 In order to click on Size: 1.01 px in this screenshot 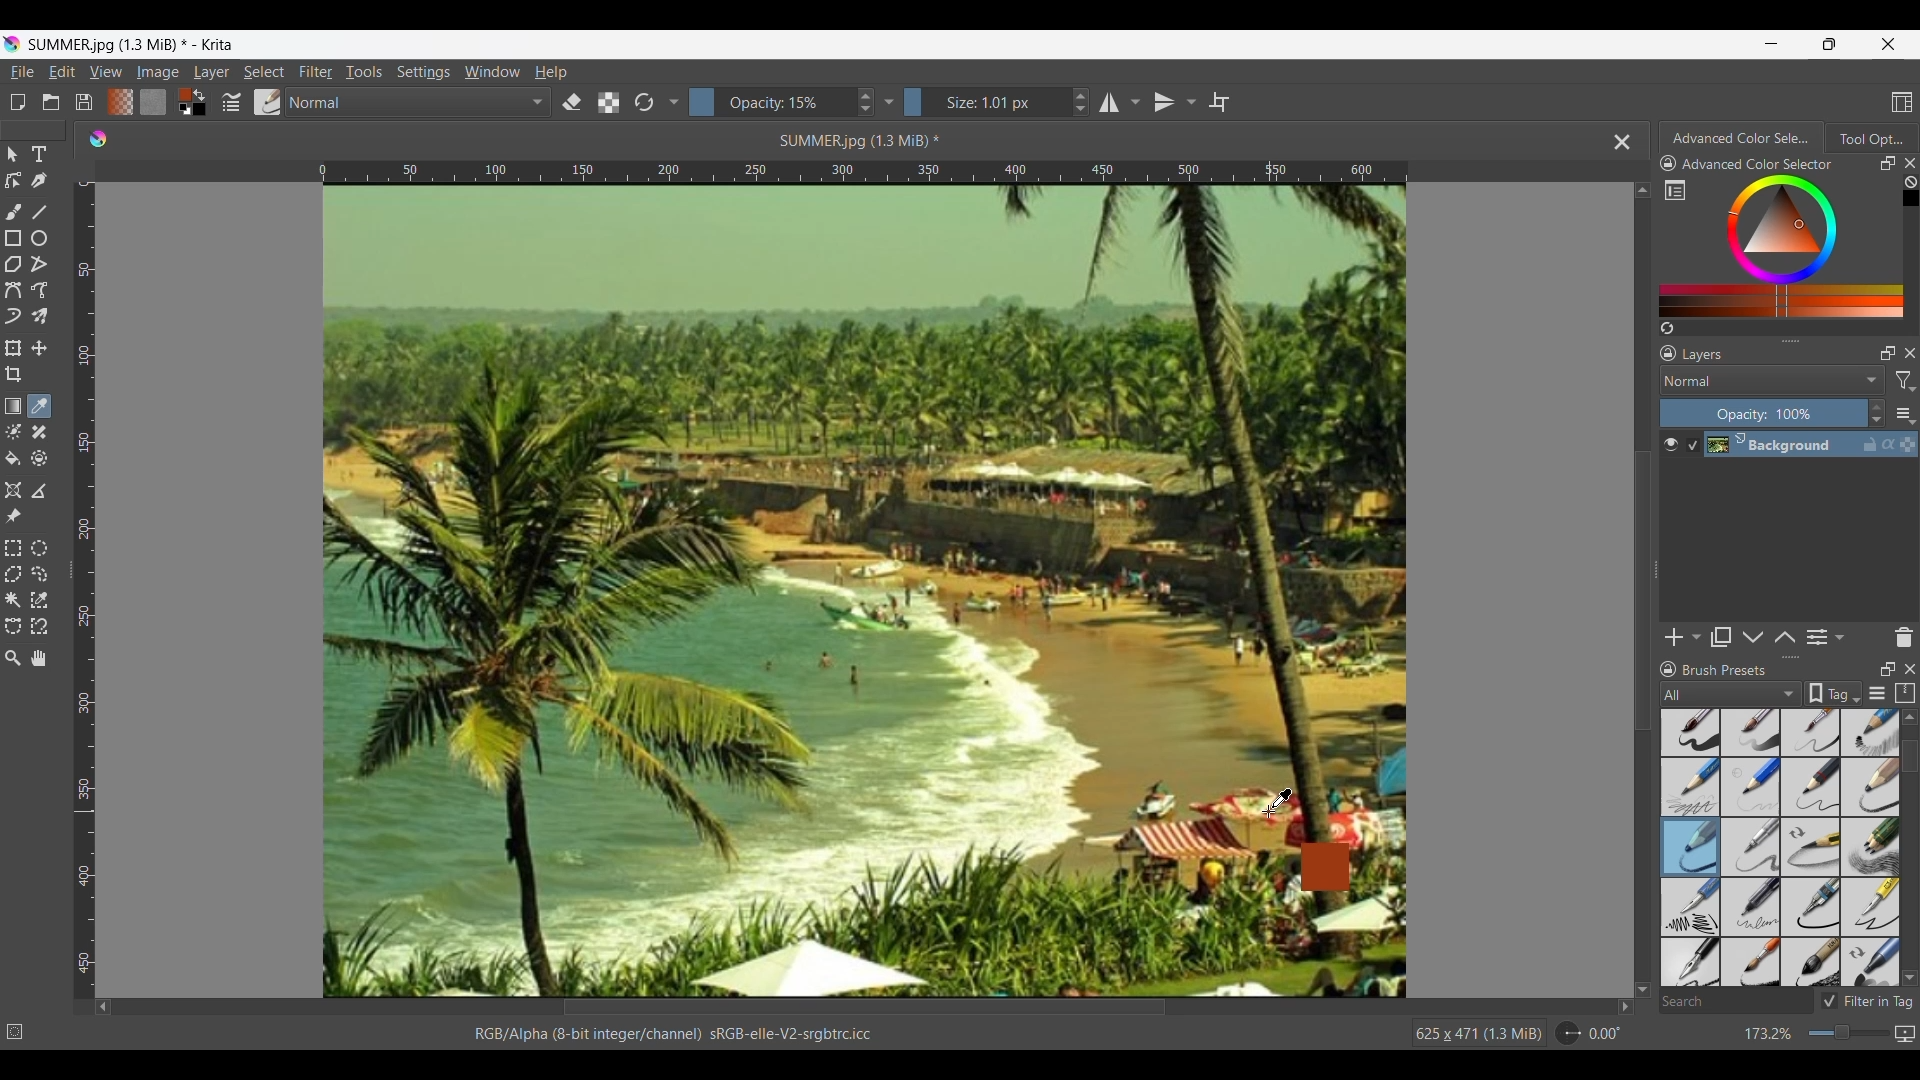, I will do `click(985, 102)`.